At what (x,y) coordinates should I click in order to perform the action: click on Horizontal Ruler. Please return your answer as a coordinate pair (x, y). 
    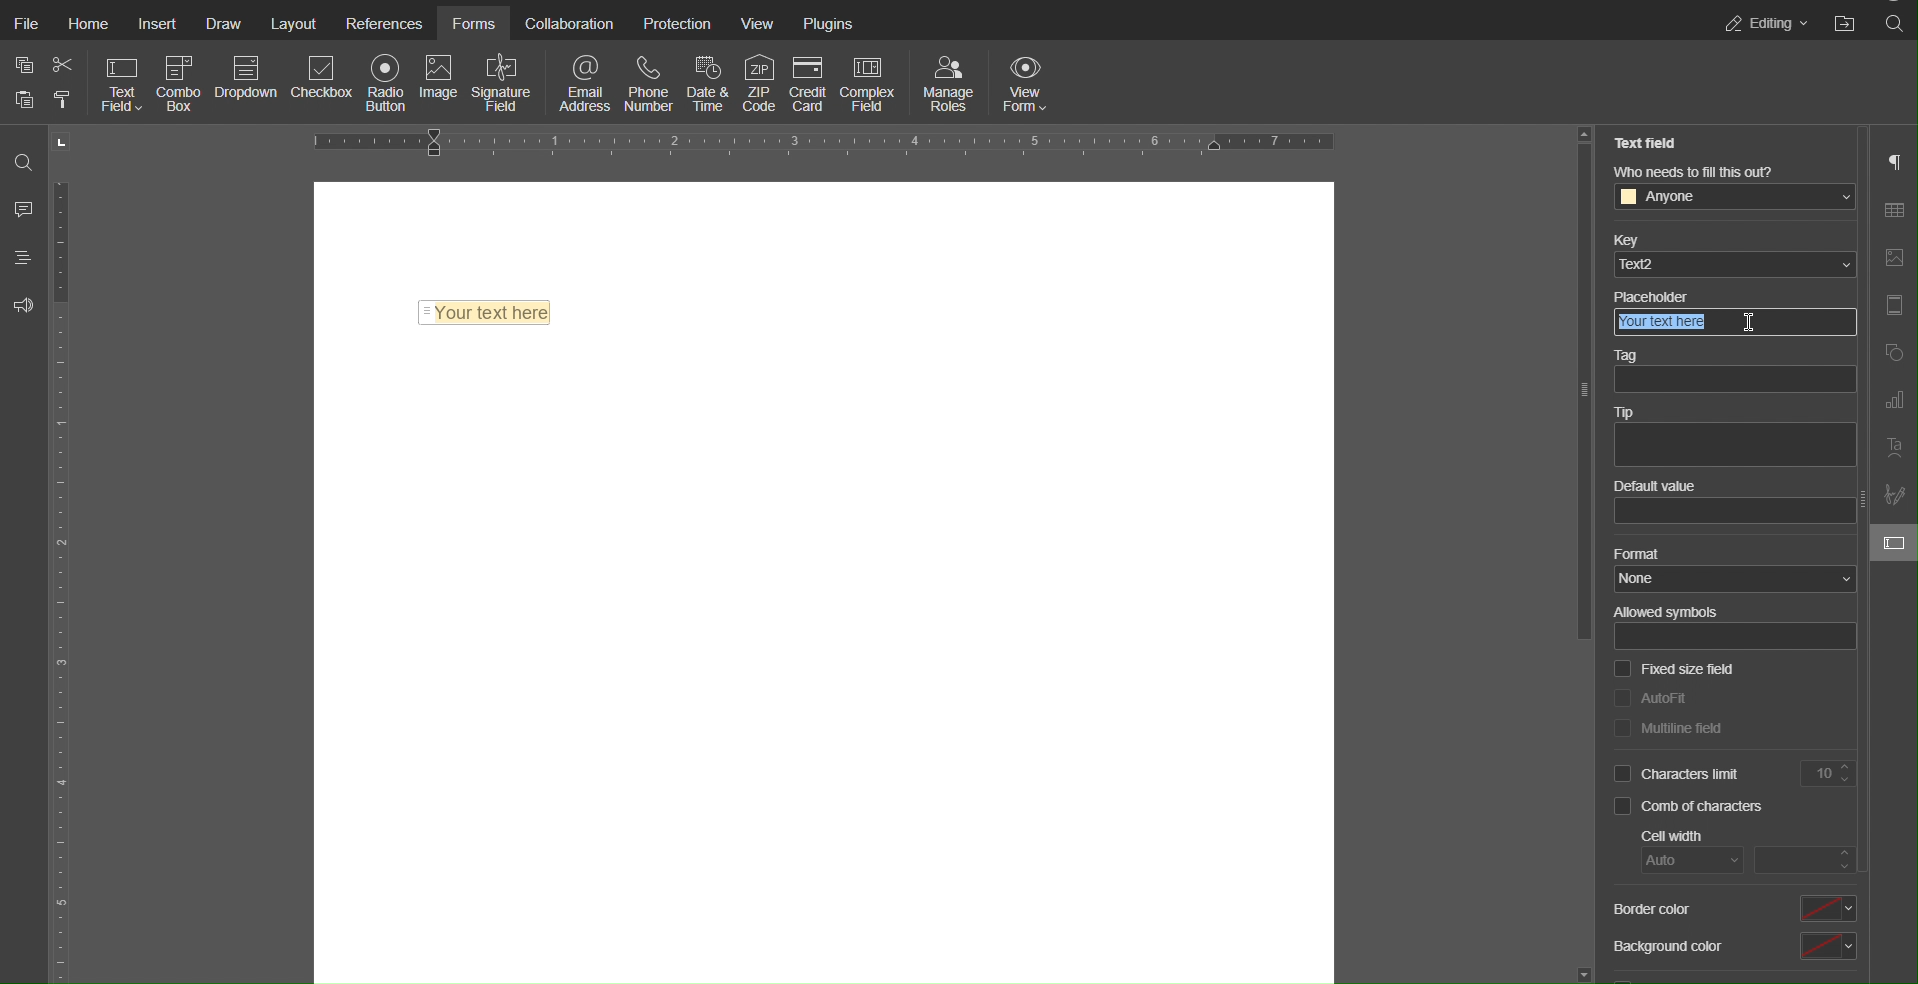
    Looking at the image, I should click on (824, 144).